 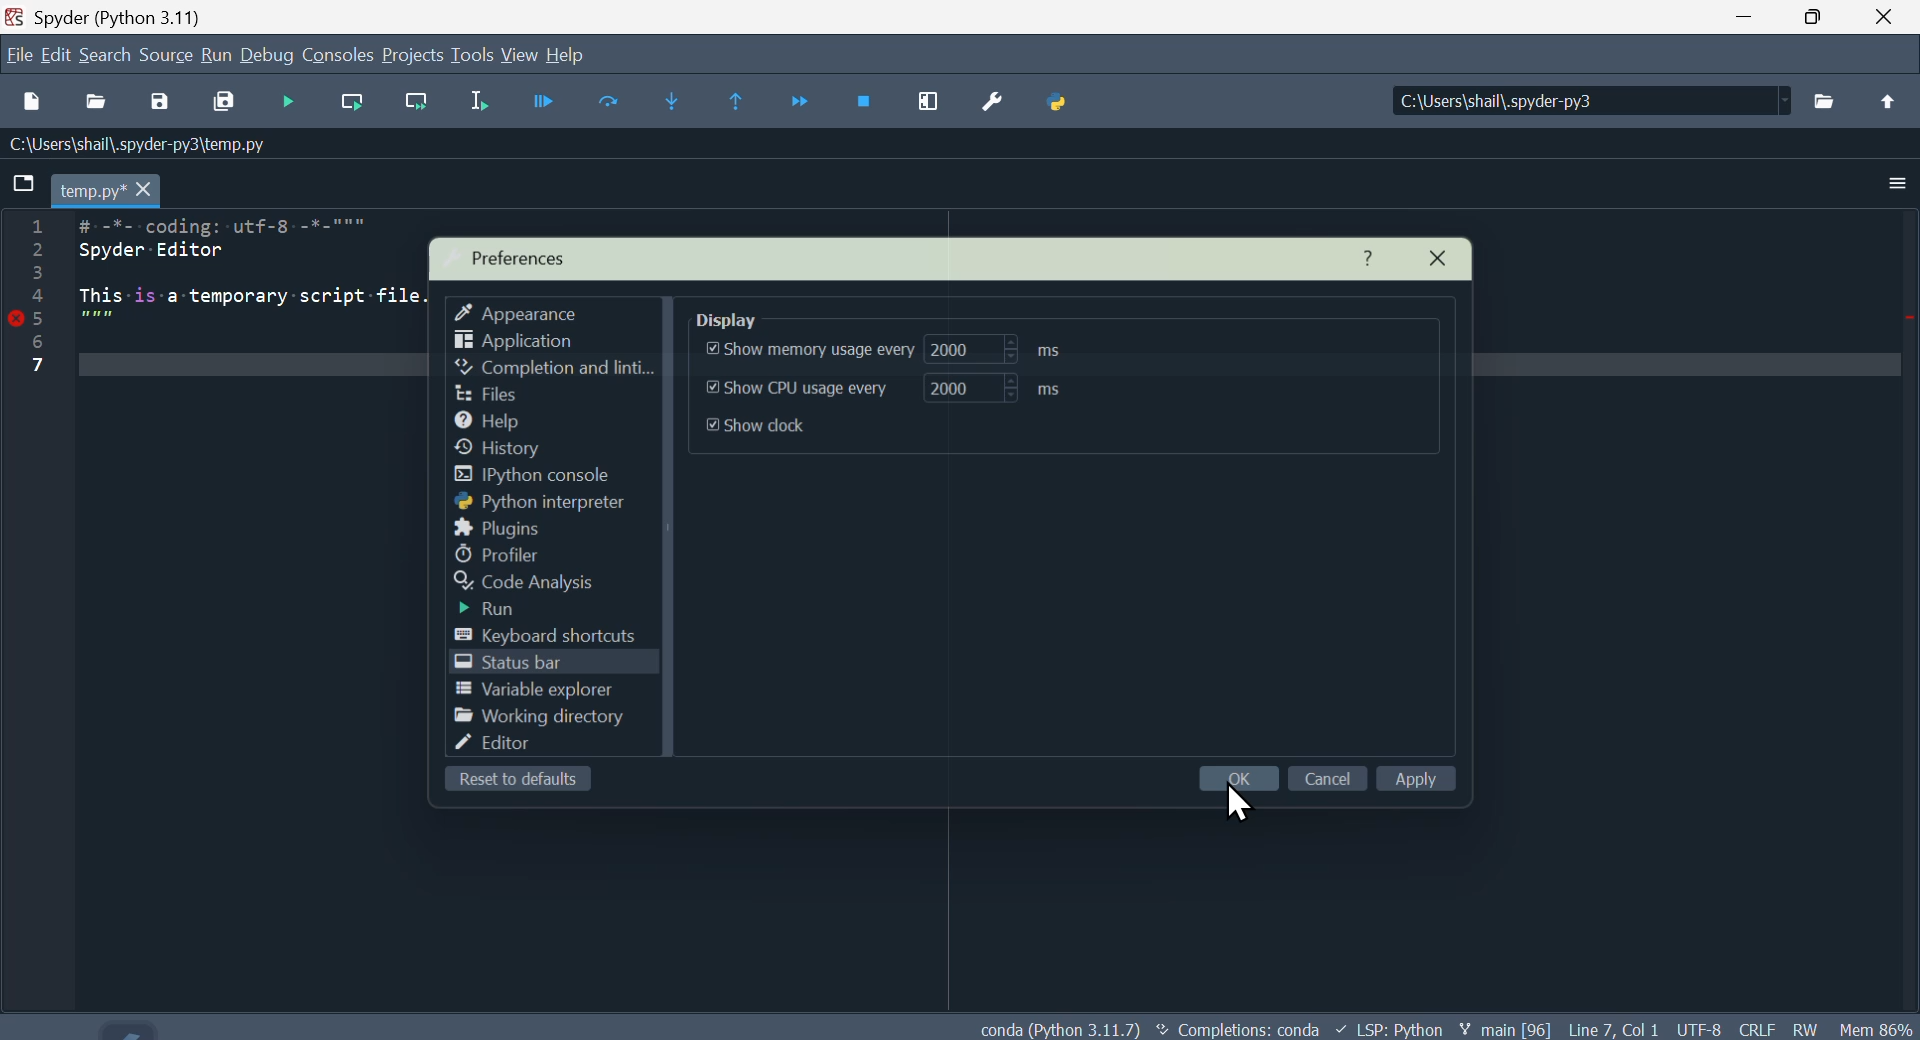 What do you see at coordinates (1237, 778) in the screenshot?
I see `Okay` at bounding box center [1237, 778].